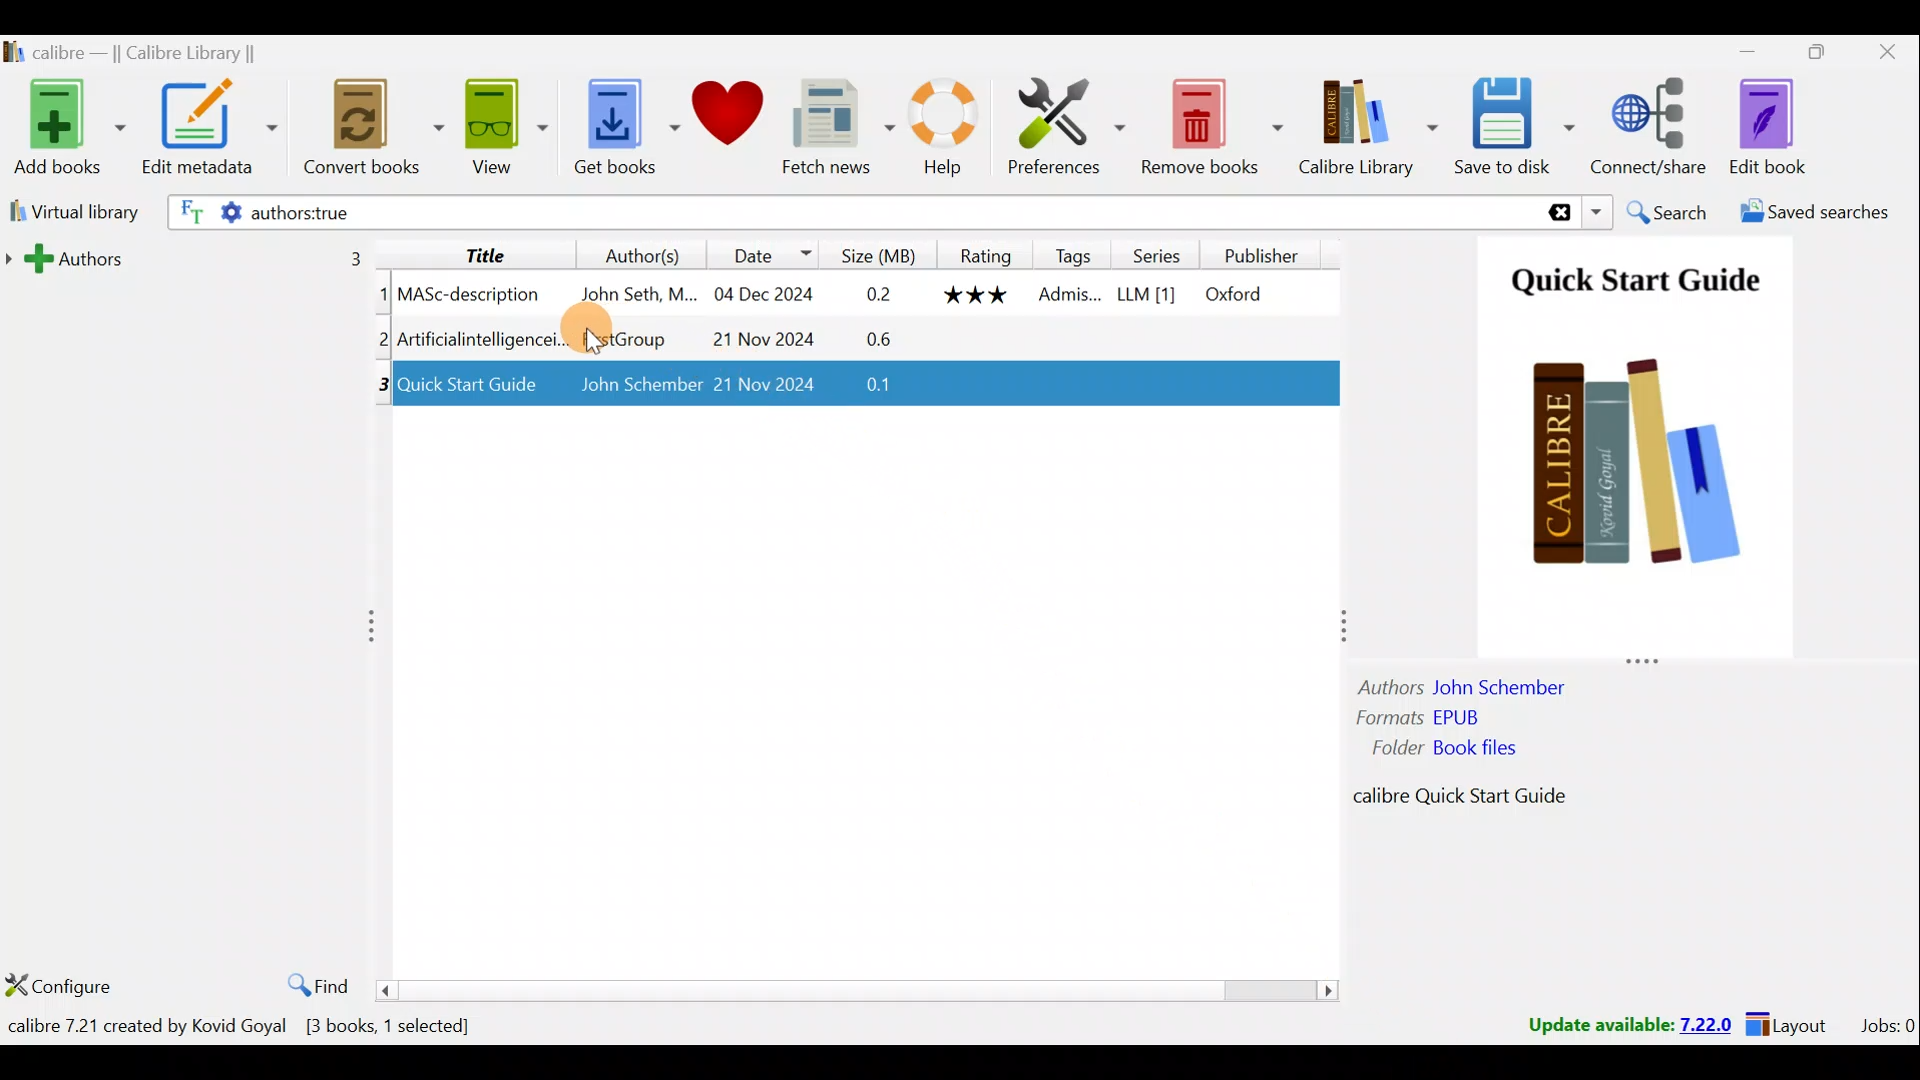 The height and width of the screenshot is (1080, 1920). Describe the element at coordinates (931, 131) in the screenshot. I see `Help` at that location.